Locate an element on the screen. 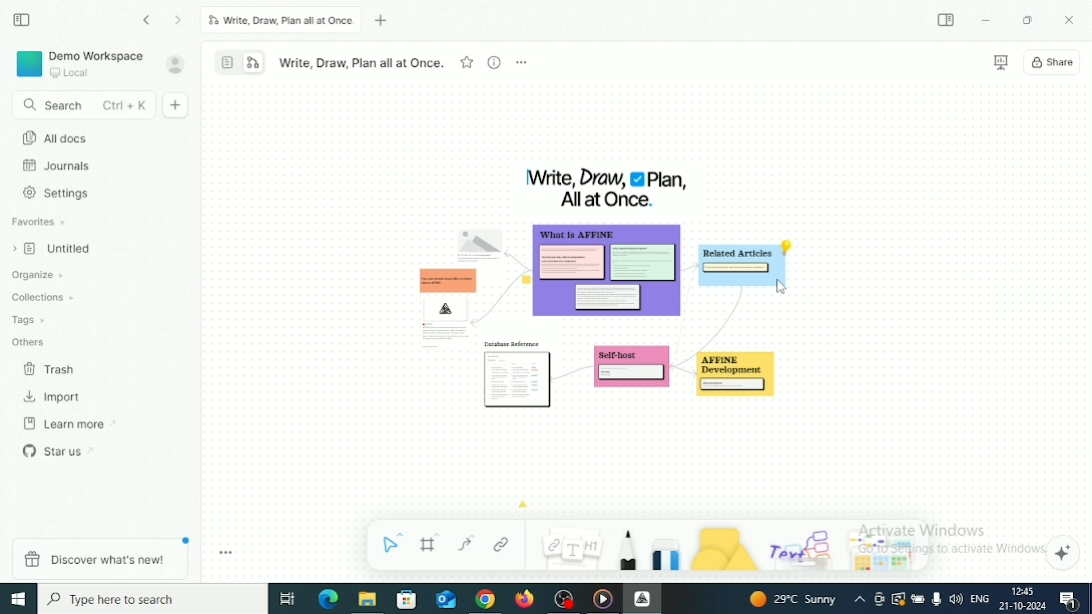 This screenshot has width=1092, height=614. Sticky notes is located at coordinates (632, 371).